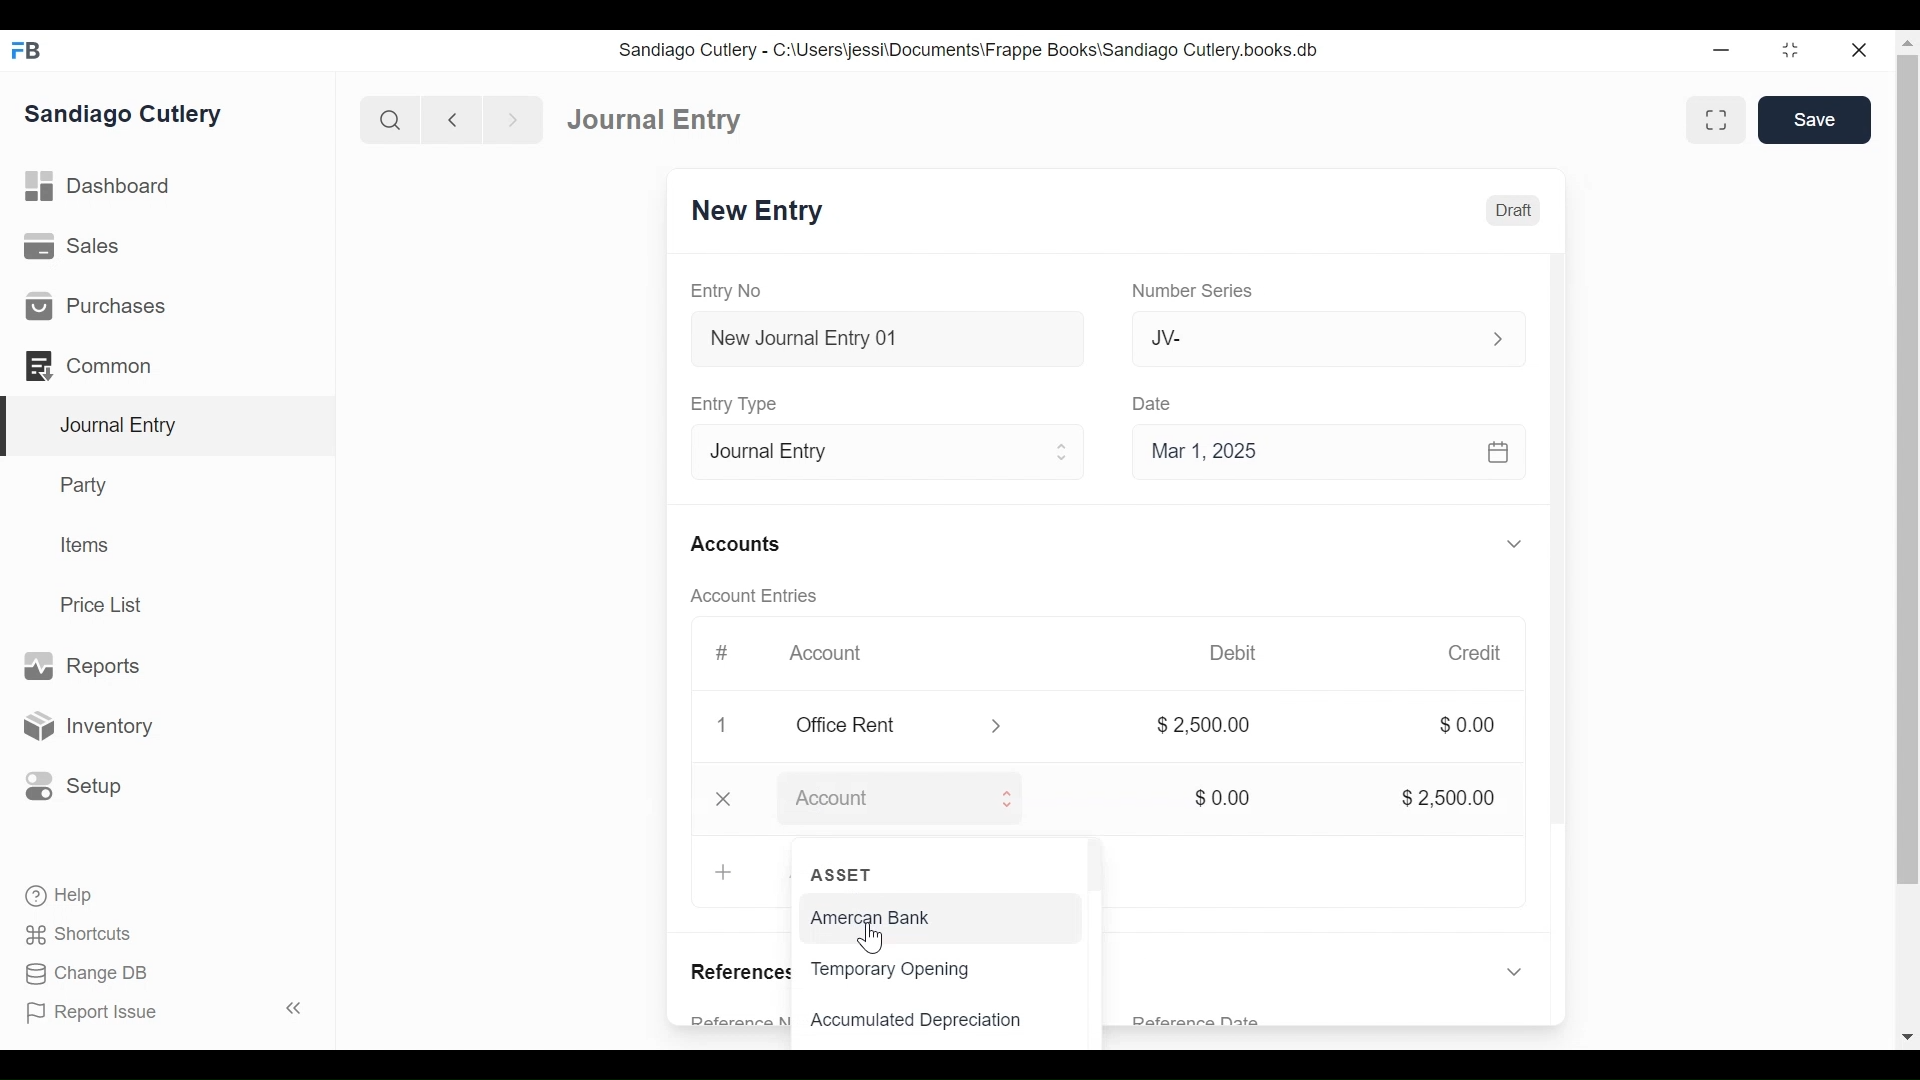 The height and width of the screenshot is (1080, 1920). What do you see at coordinates (1202, 291) in the screenshot?
I see `Number Series` at bounding box center [1202, 291].